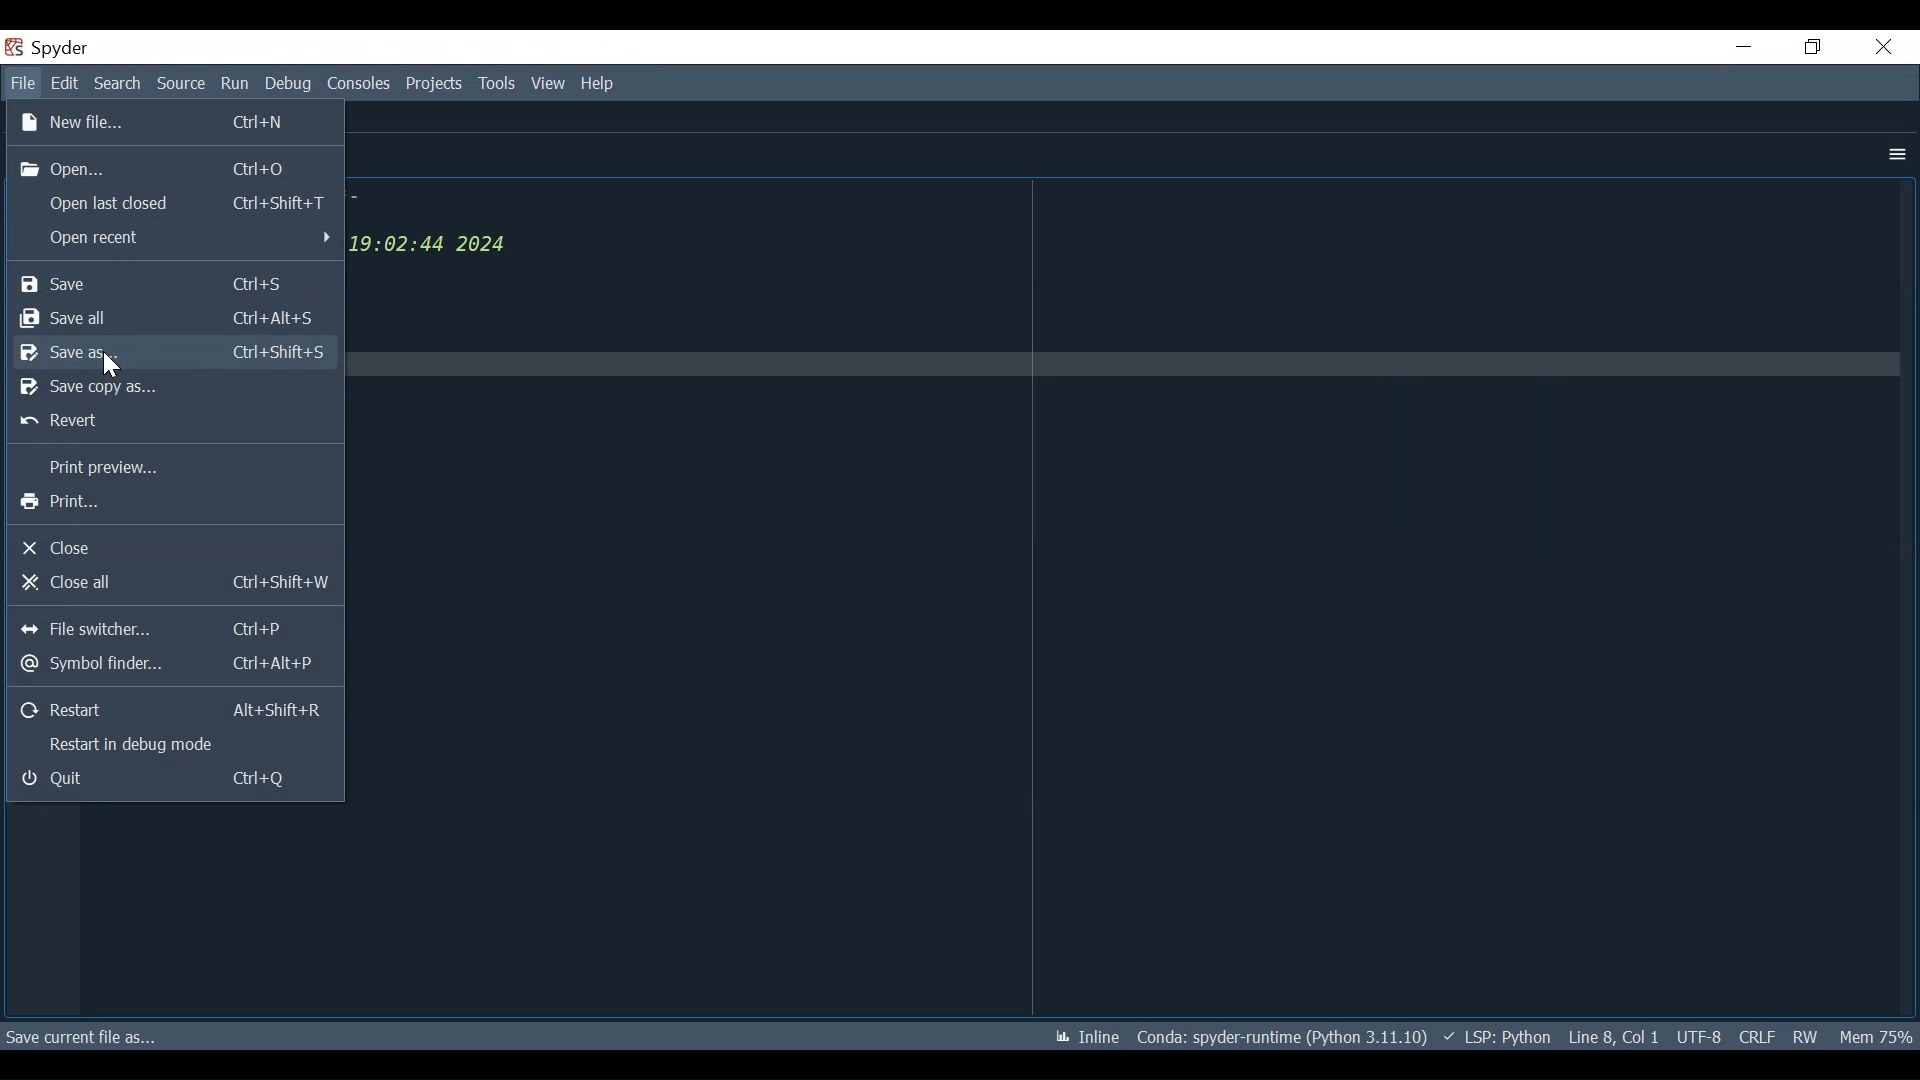  What do you see at coordinates (23, 84) in the screenshot?
I see `File` at bounding box center [23, 84].